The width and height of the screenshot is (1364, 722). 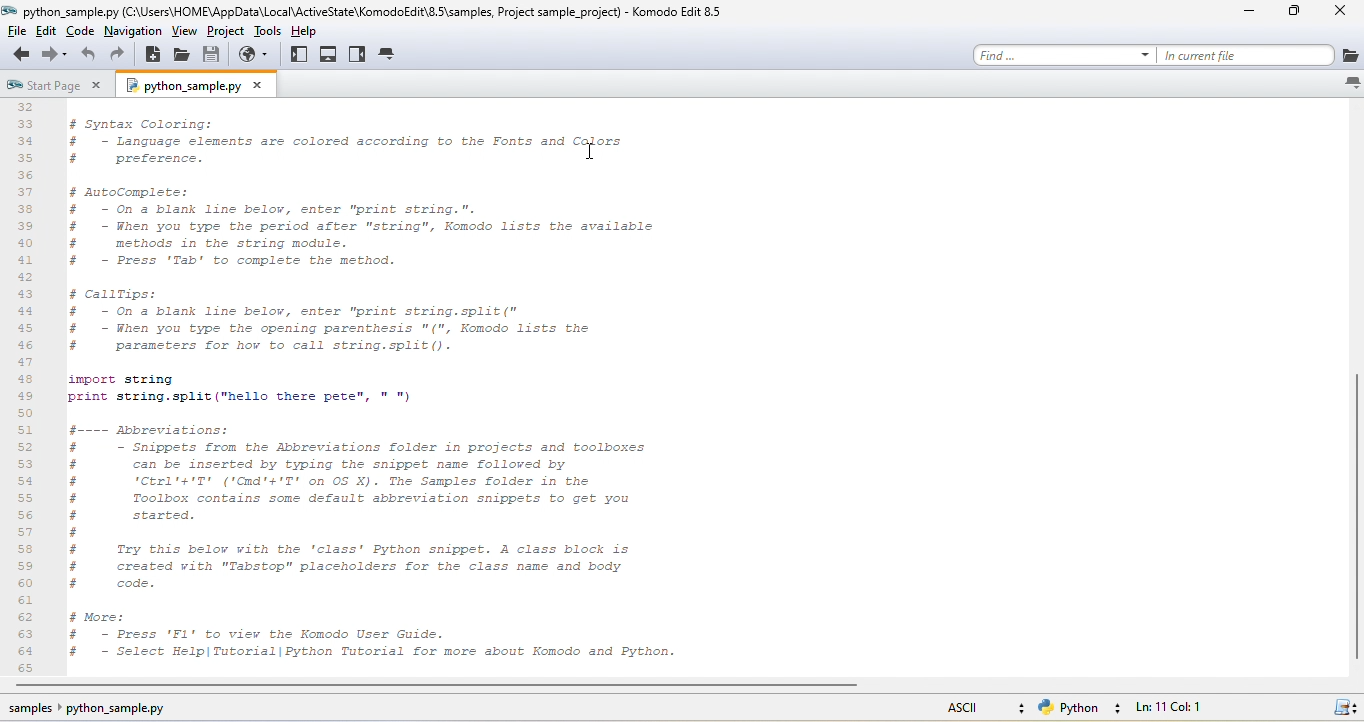 I want to click on browser, so click(x=257, y=57).